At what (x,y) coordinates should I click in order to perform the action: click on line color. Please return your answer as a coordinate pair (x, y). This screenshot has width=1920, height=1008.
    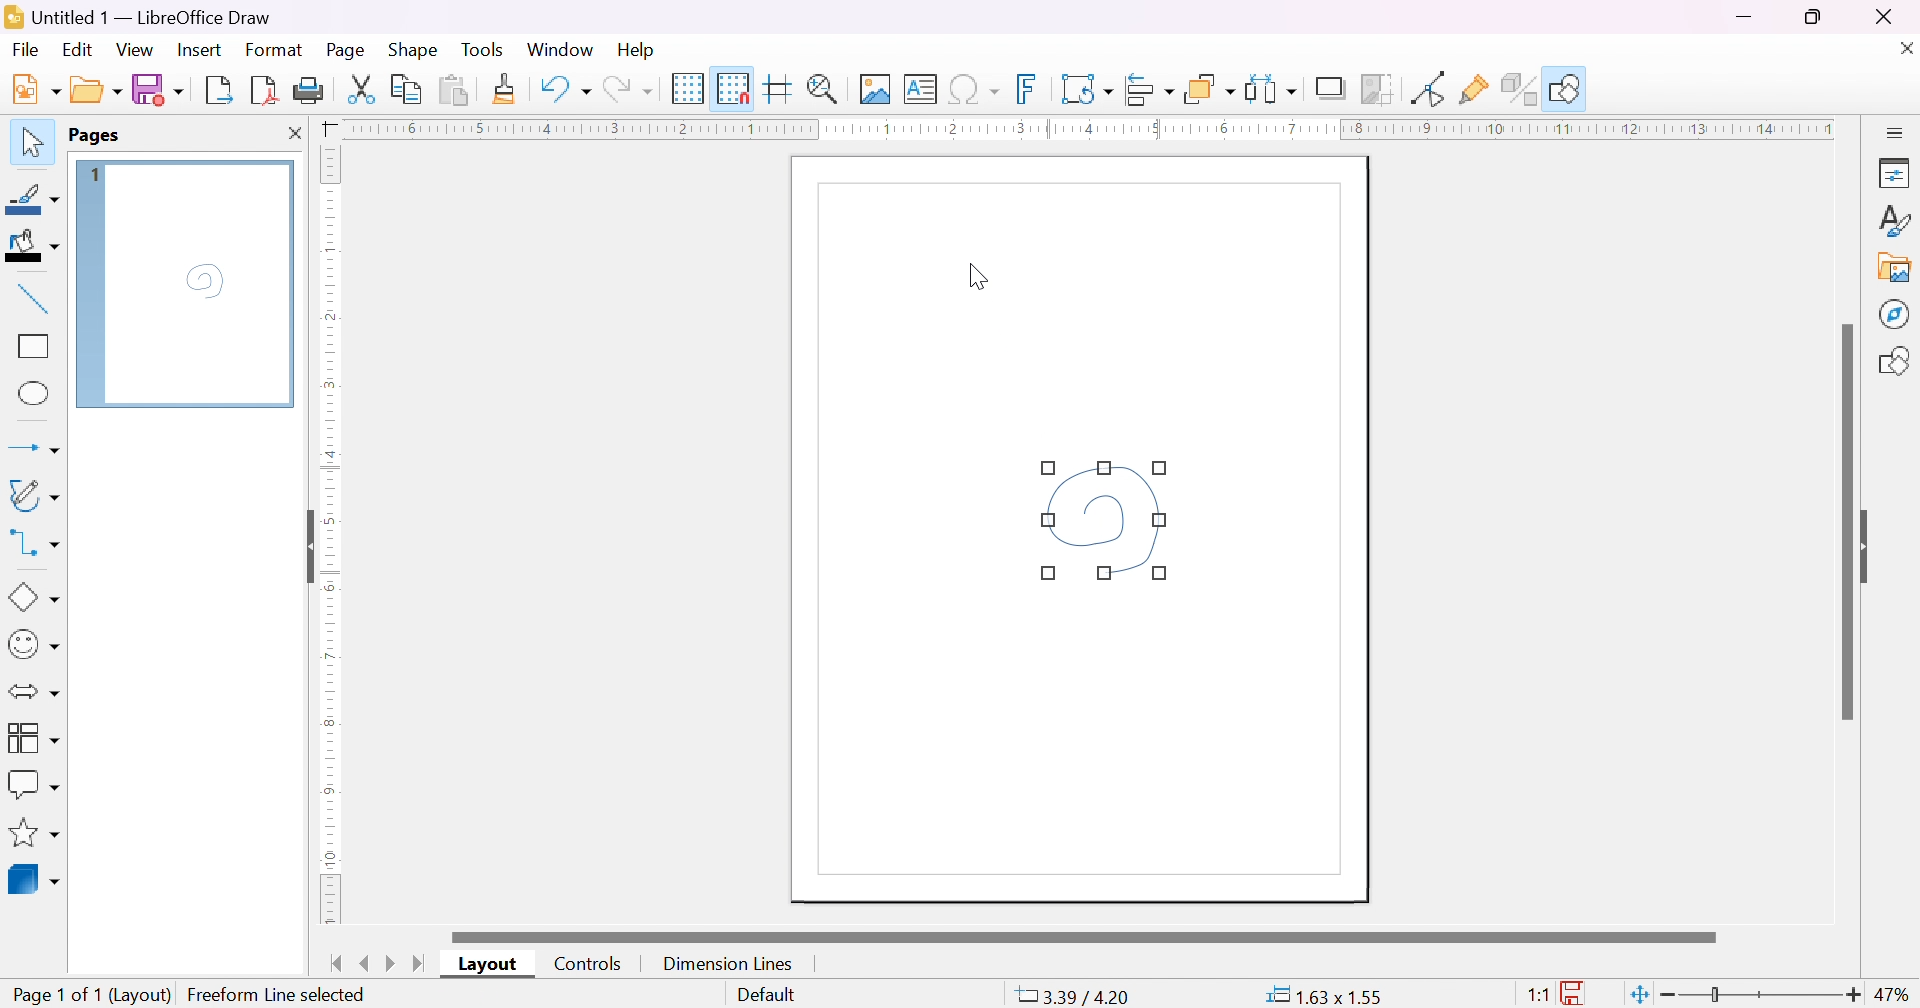
    Looking at the image, I should click on (33, 199).